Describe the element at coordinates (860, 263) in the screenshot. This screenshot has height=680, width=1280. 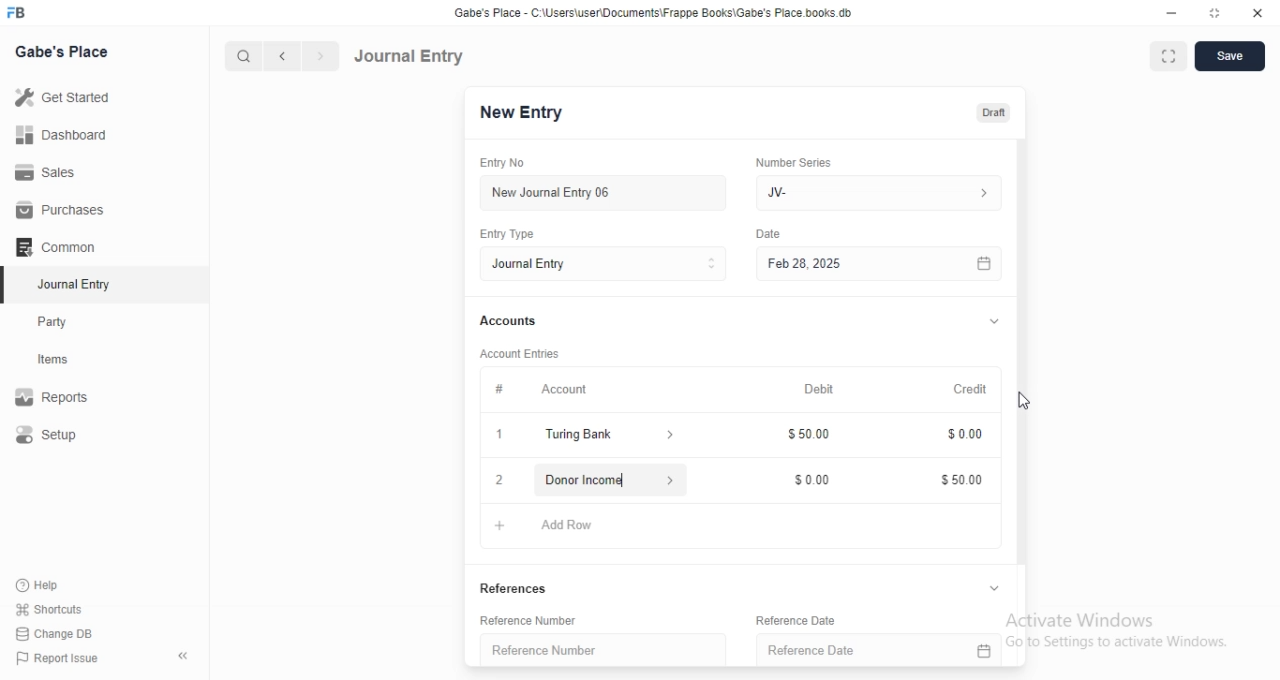
I see `Feb 28, 2025` at that location.